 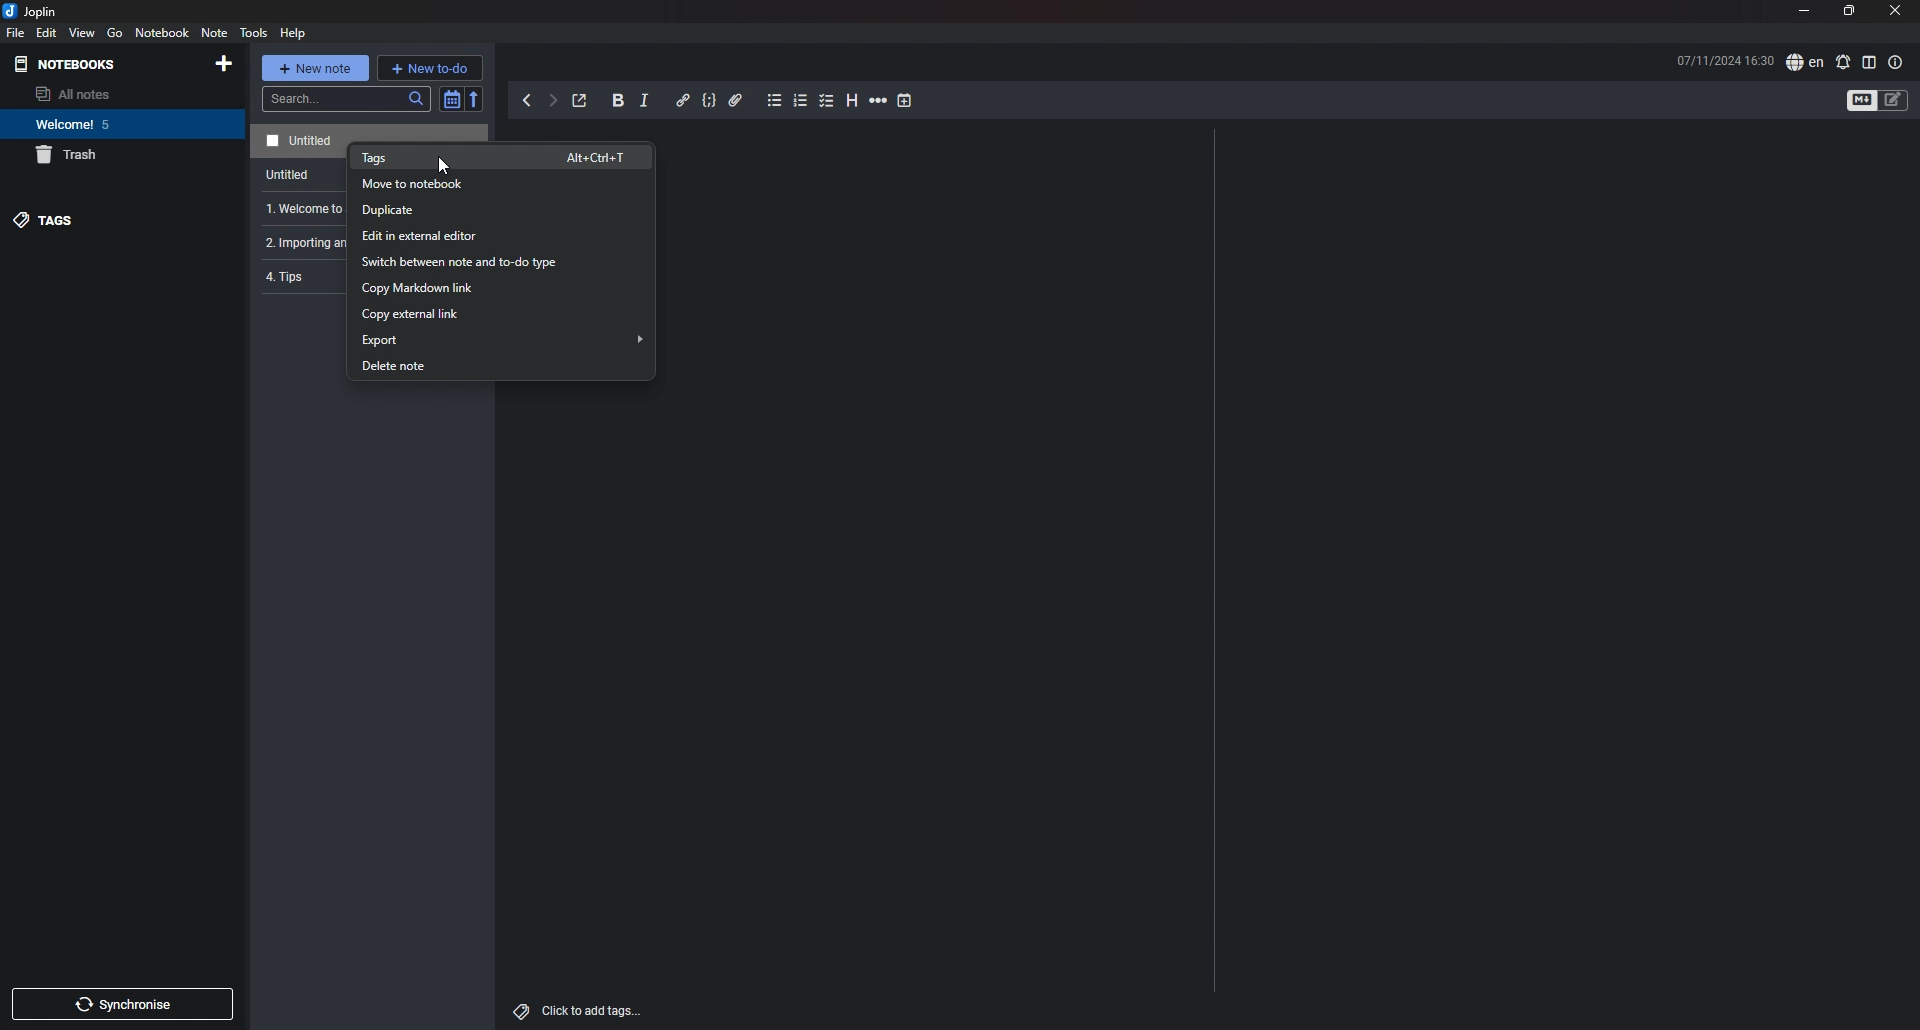 What do you see at coordinates (162, 33) in the screenshot?
I see `notebook` at bounding box center [162, 33].